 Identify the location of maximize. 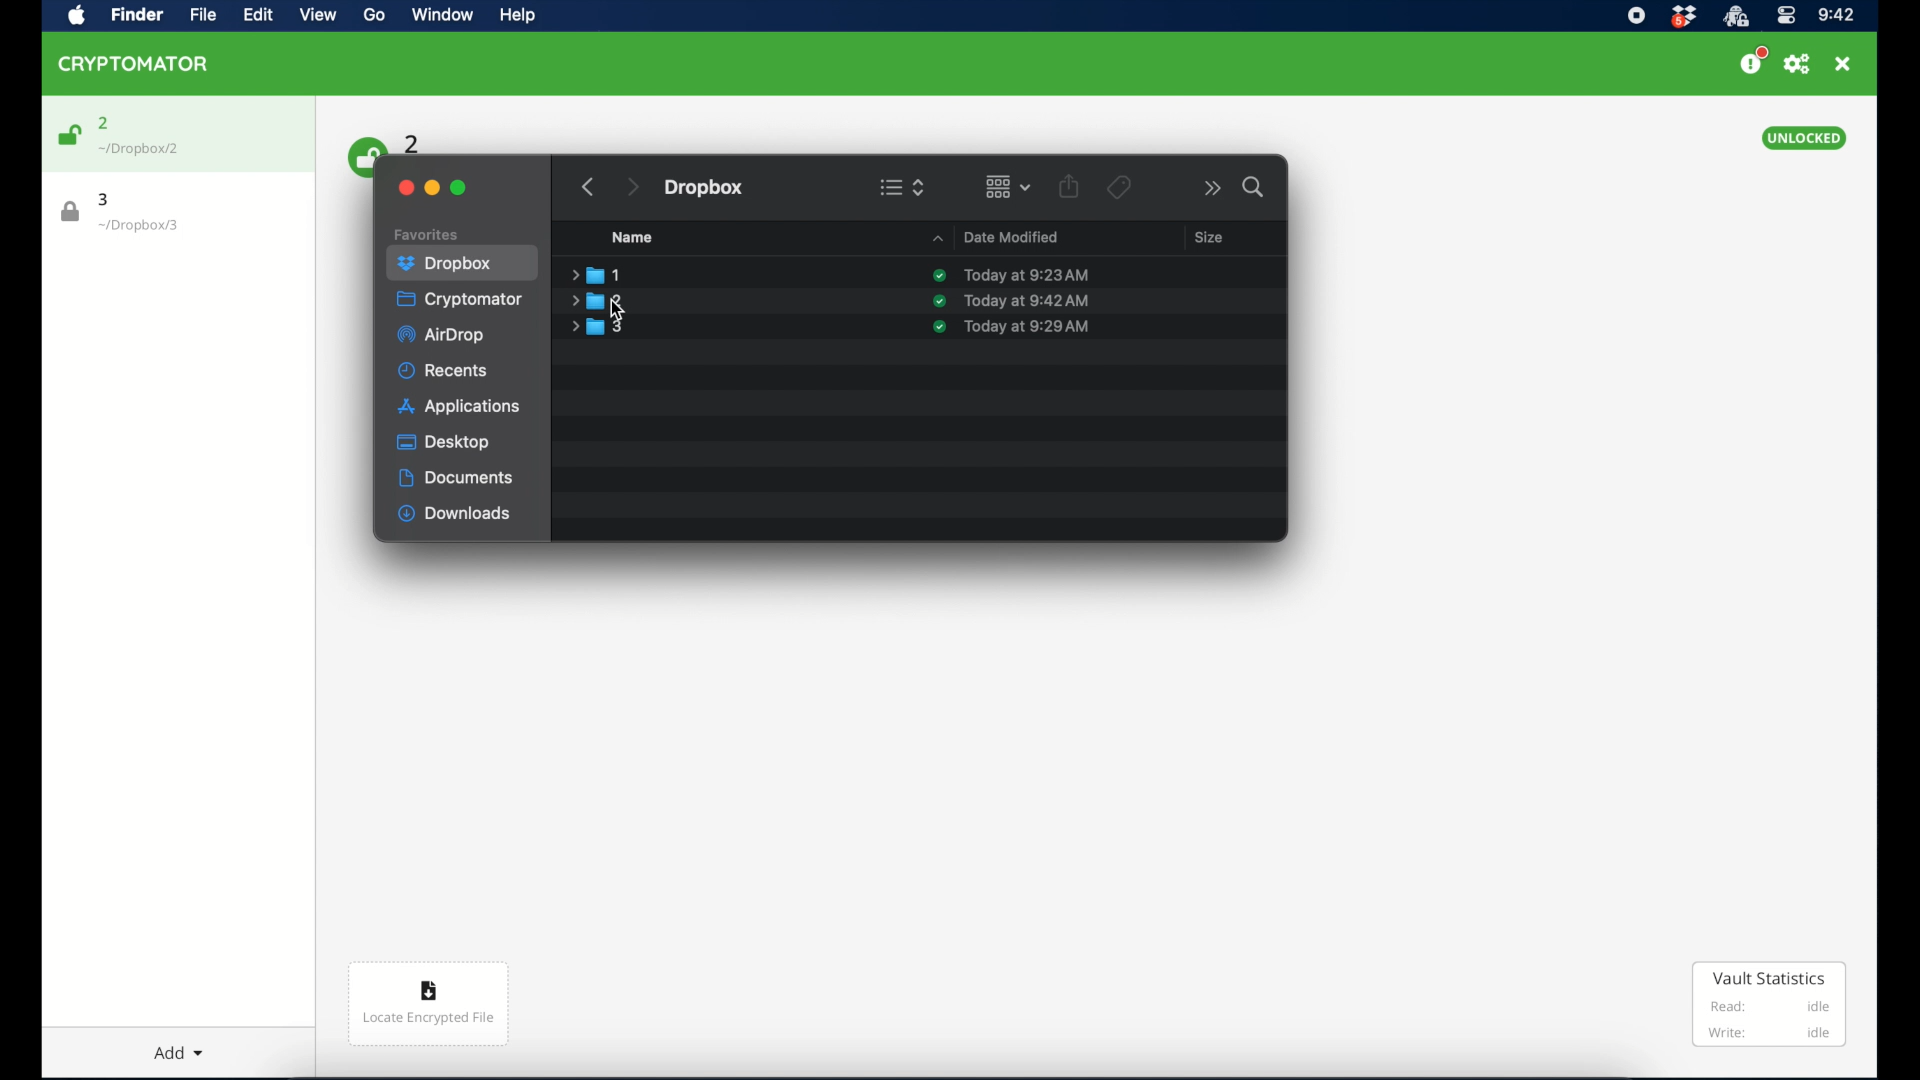
(459, 188).